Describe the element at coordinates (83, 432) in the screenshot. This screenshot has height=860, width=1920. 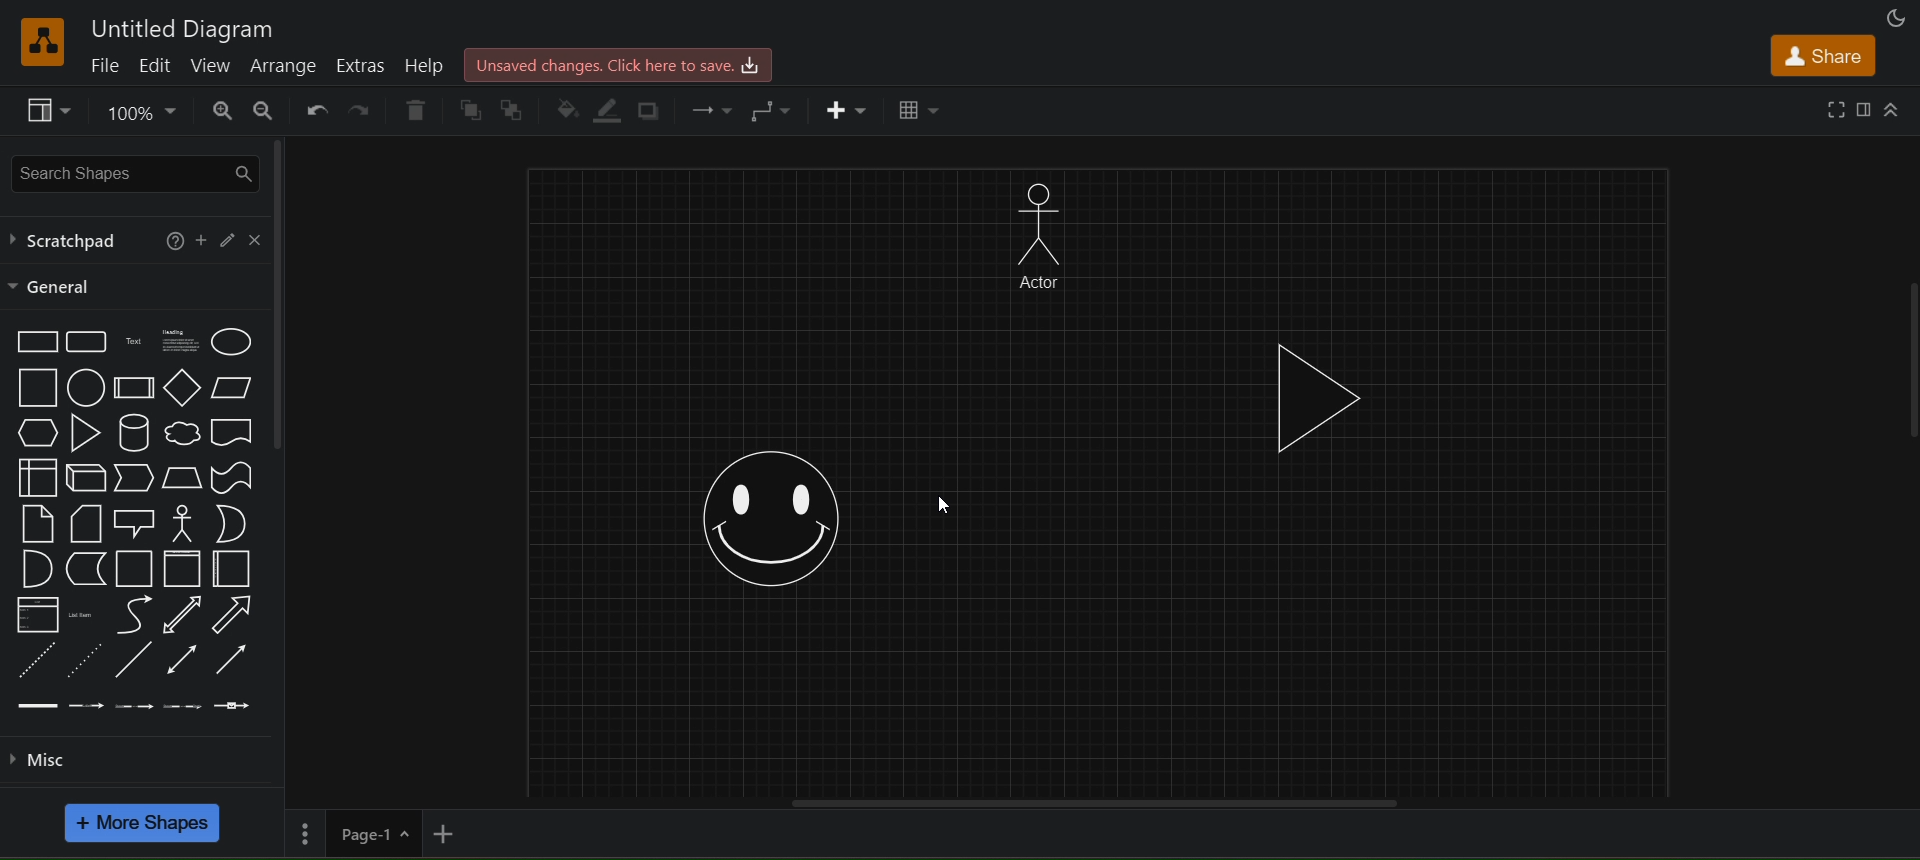
I see `triangle` at that location.